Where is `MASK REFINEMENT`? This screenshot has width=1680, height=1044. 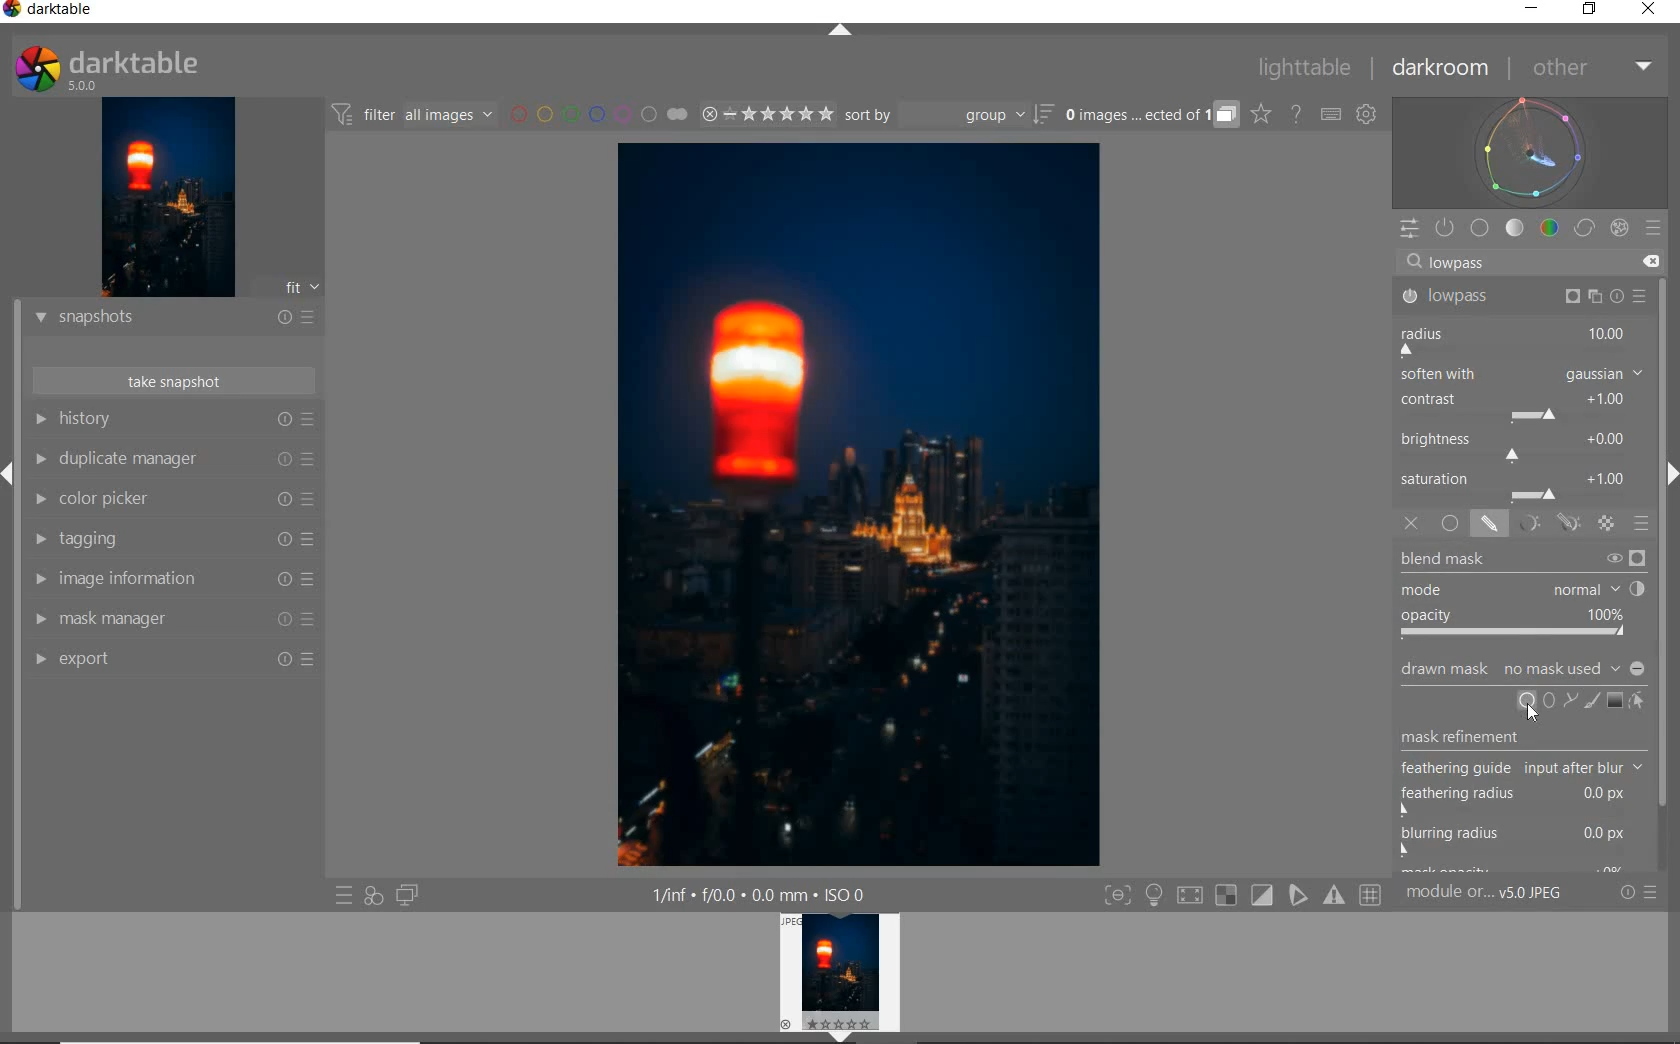 MASK REFINEMENT is located at coordinates (1527, 798).